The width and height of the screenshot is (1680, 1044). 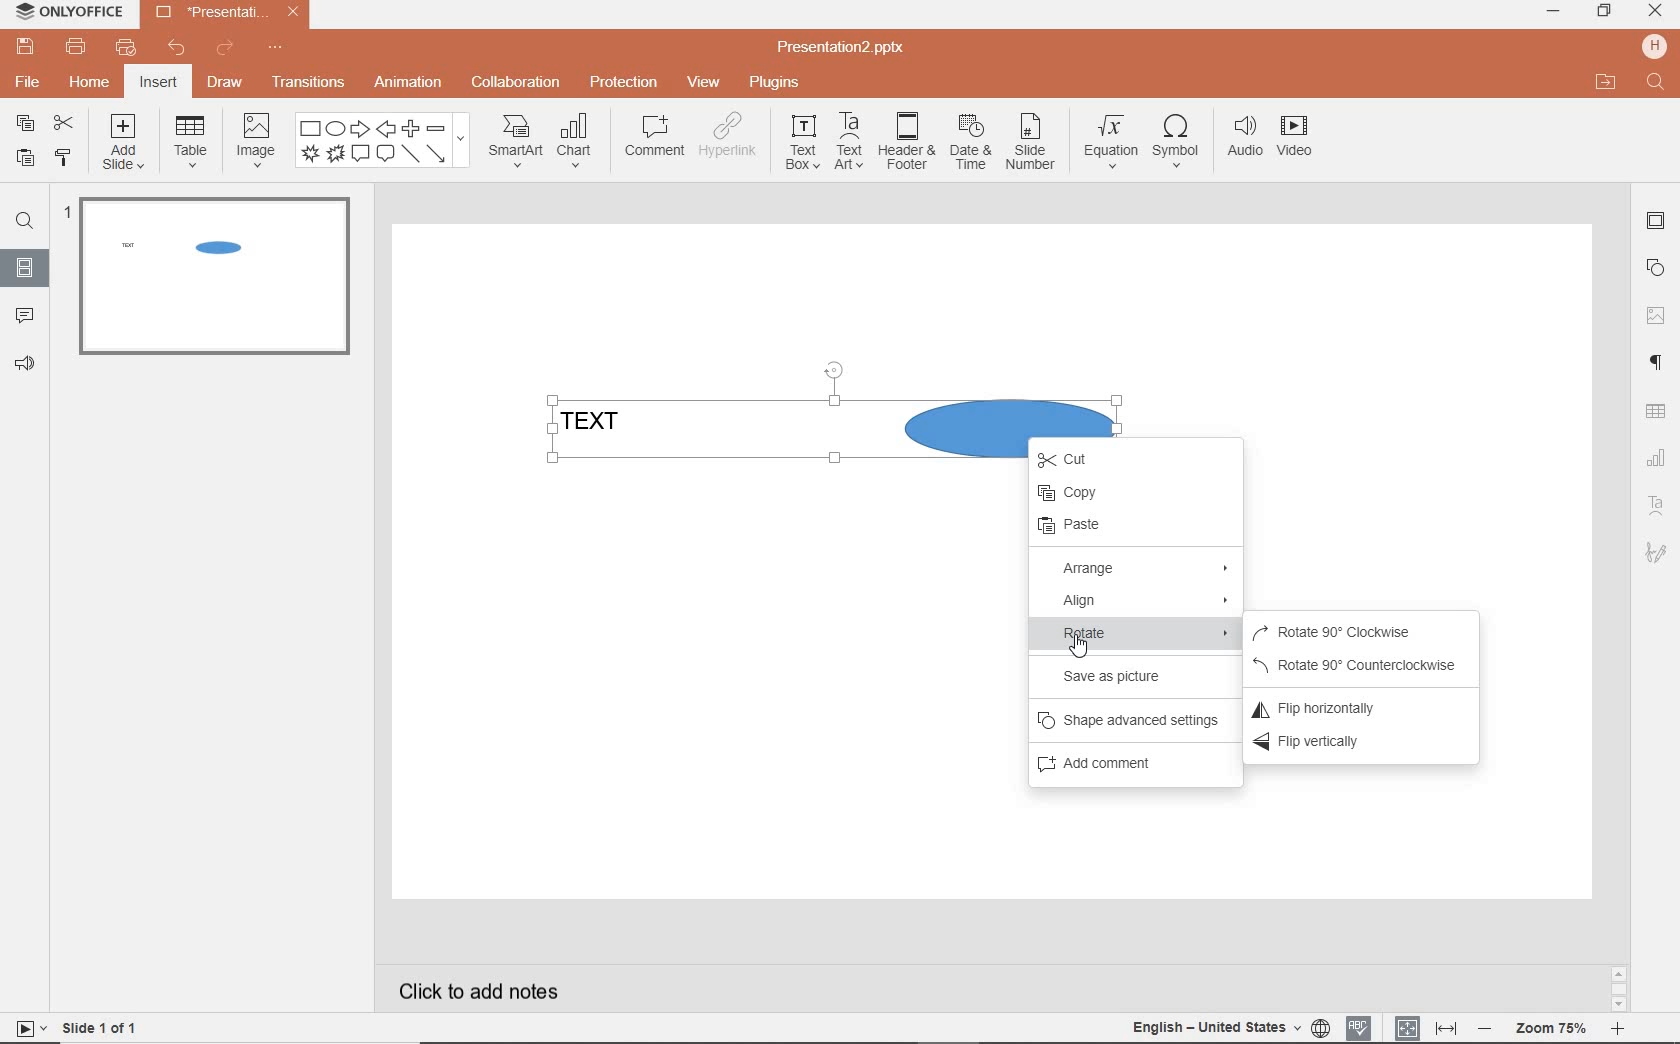 I want to click on insert, so click(x=160, y=83).